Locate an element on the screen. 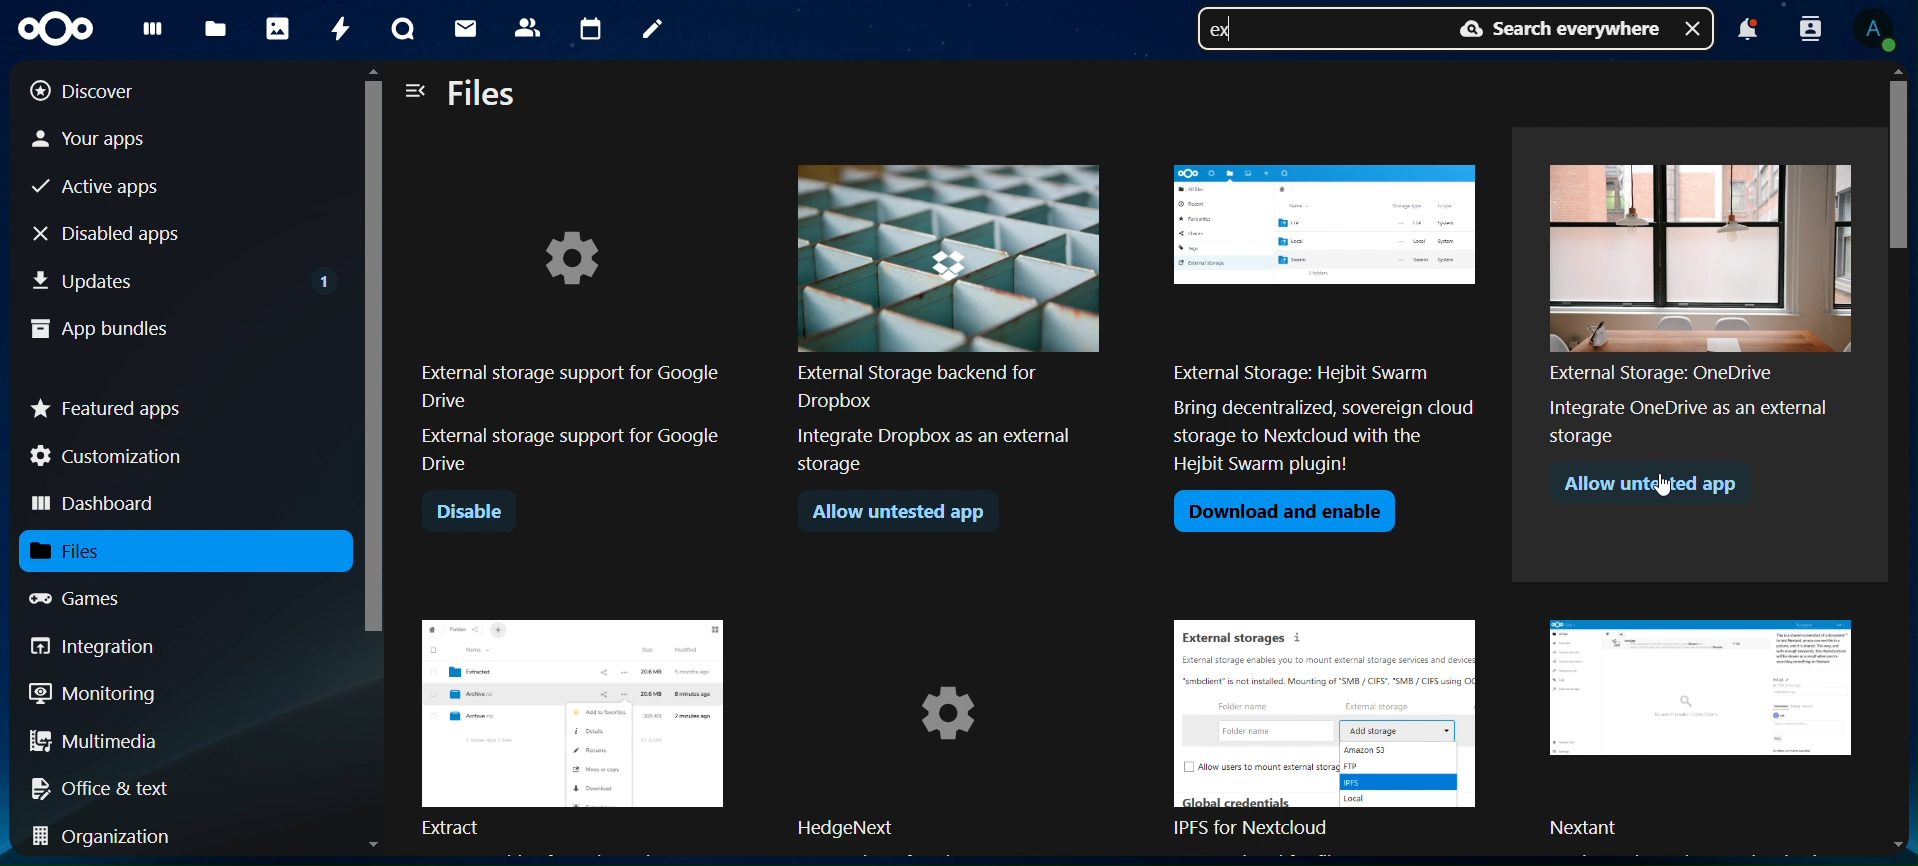 Image resolution: width=1918 pixels, height=866 pixels. files download limit file link share download limit is located at coordinates (1699, 296).